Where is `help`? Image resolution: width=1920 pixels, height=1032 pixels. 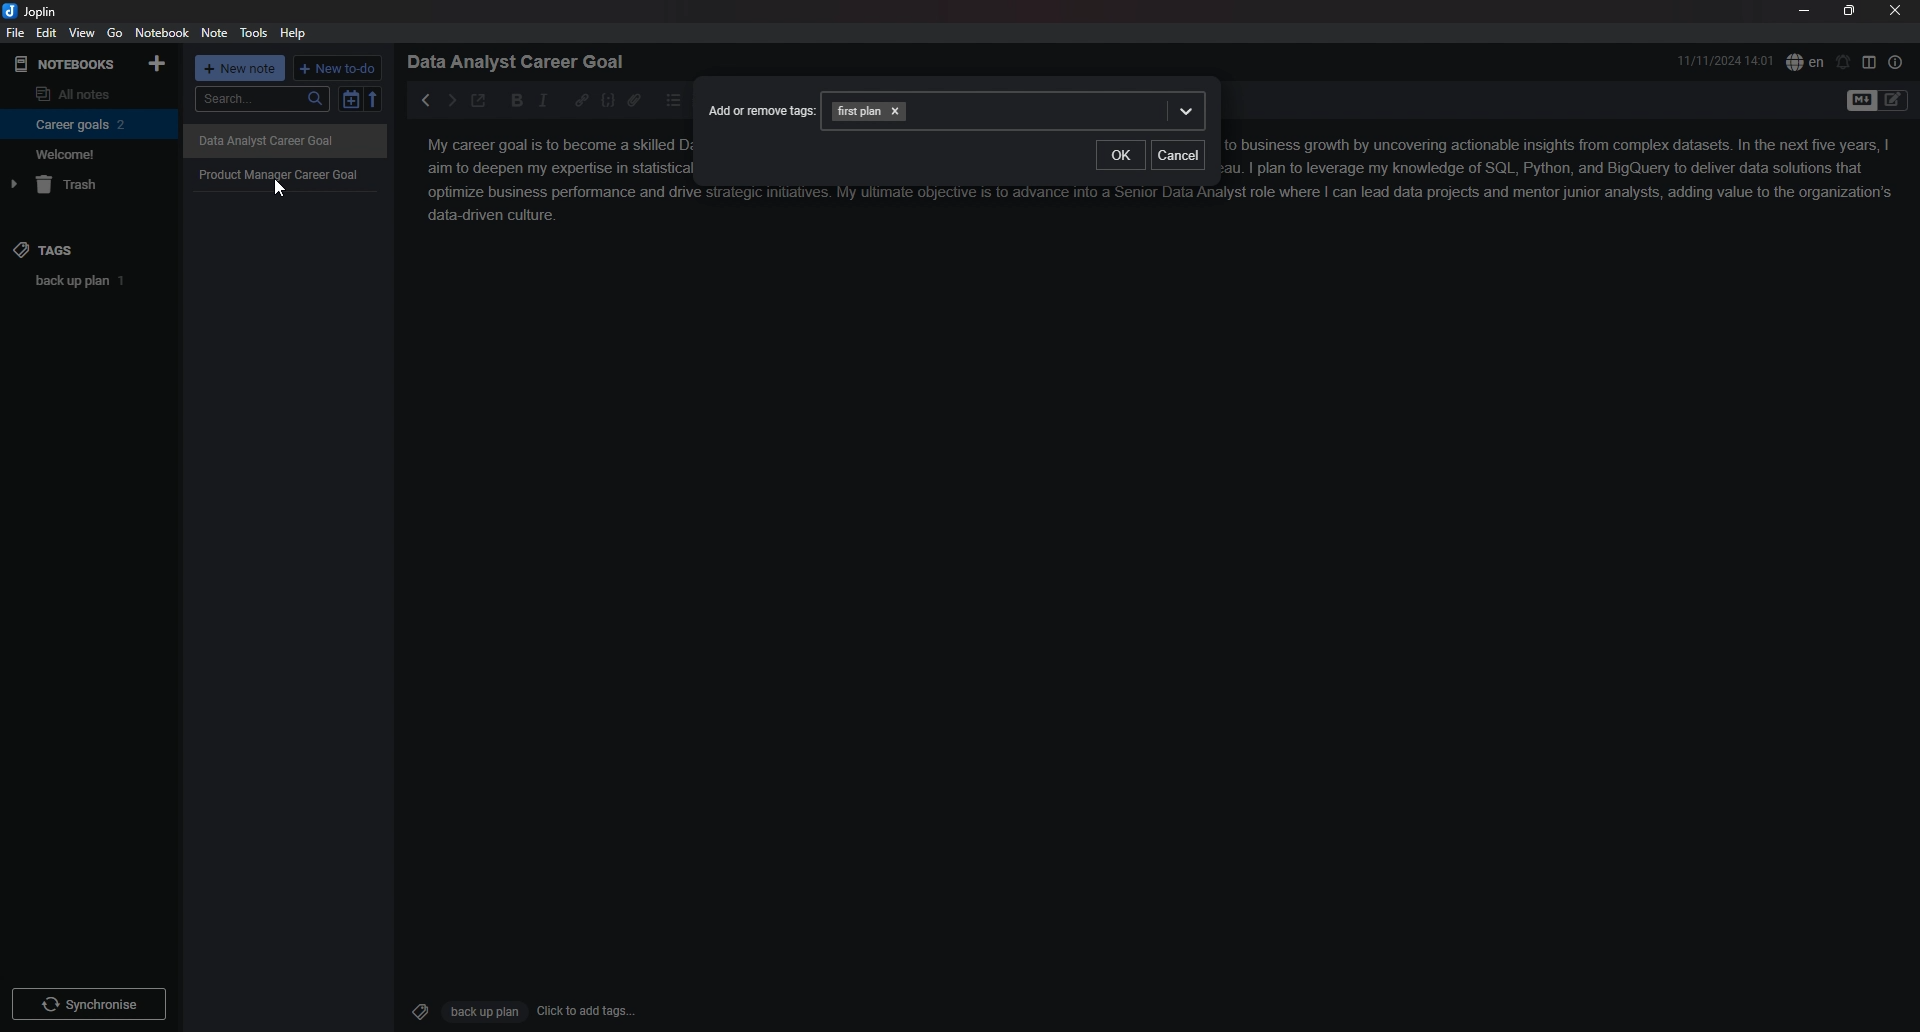 help is located at coordinates (294, 34).